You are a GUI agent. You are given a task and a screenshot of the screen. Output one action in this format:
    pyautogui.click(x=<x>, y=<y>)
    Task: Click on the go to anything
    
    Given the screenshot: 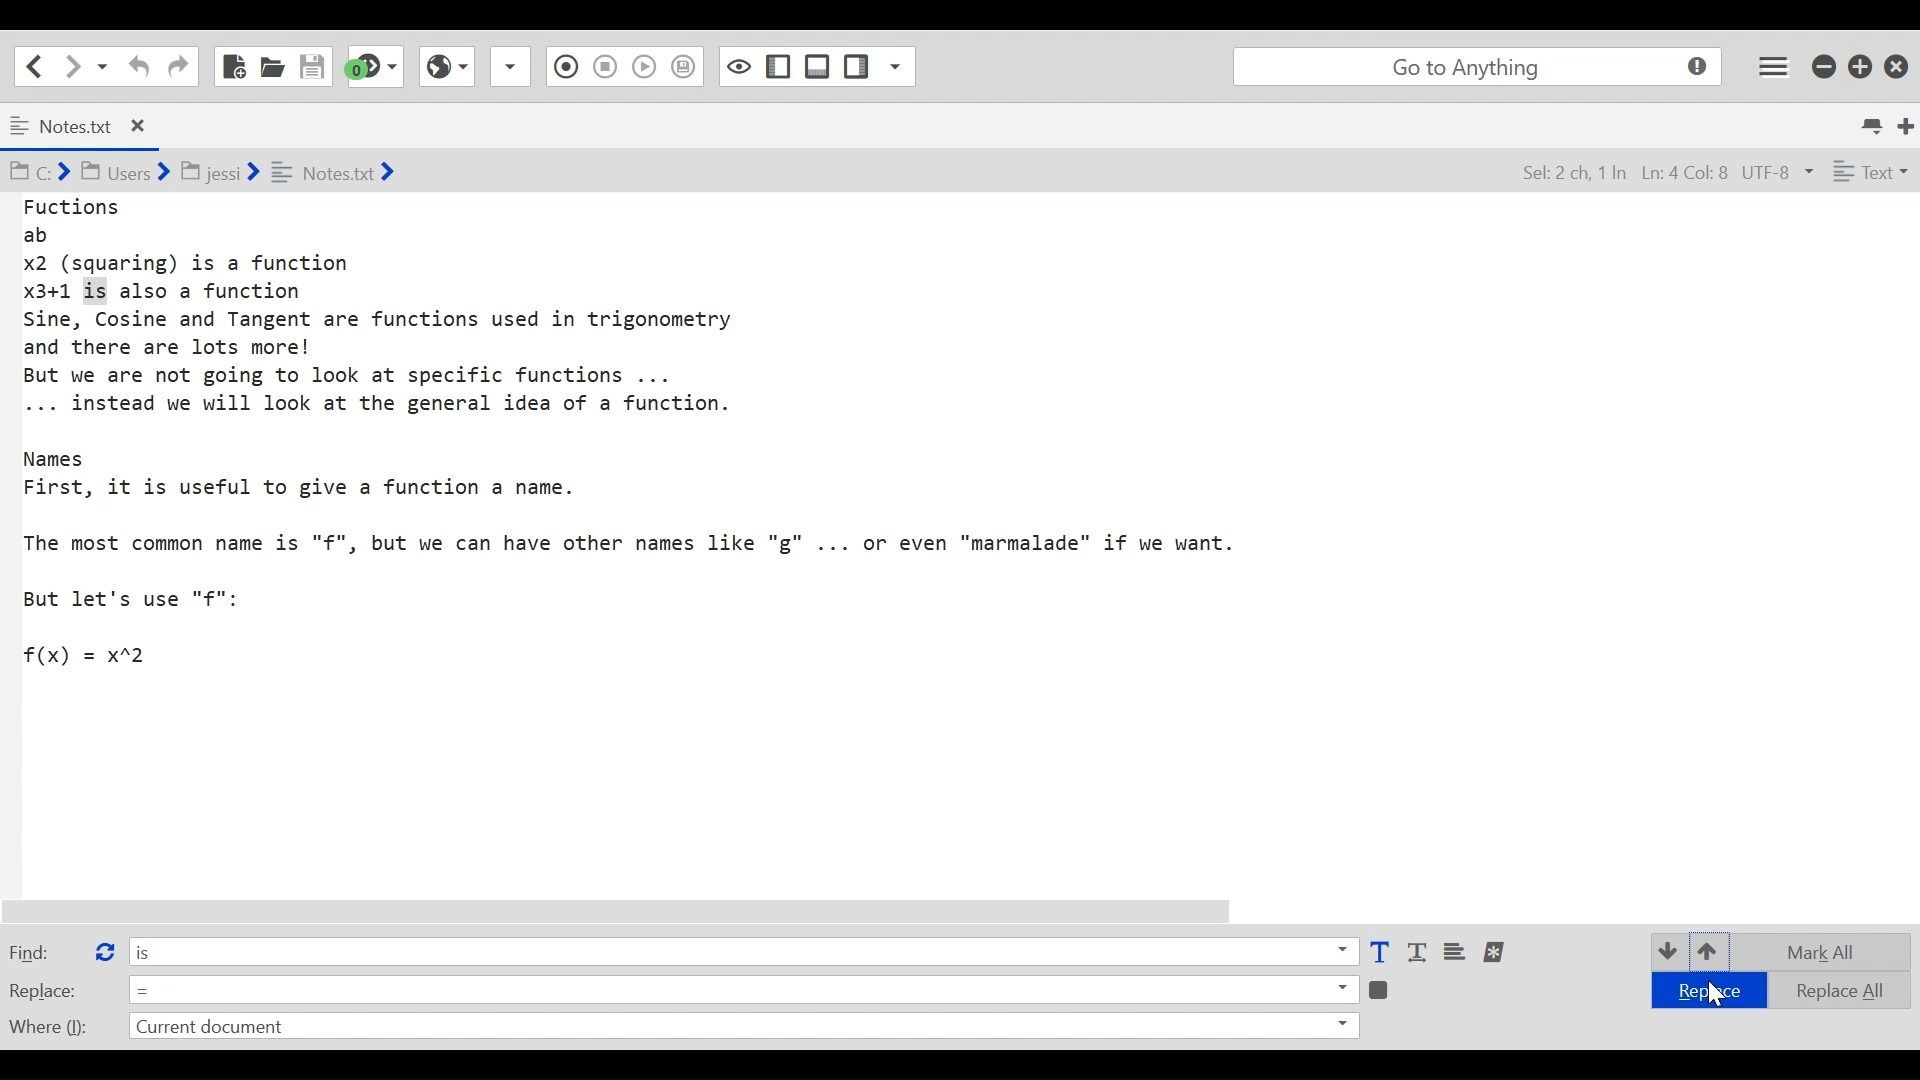 What is the action you would take?
    pyautogui.click(x=1482, y=67)
    